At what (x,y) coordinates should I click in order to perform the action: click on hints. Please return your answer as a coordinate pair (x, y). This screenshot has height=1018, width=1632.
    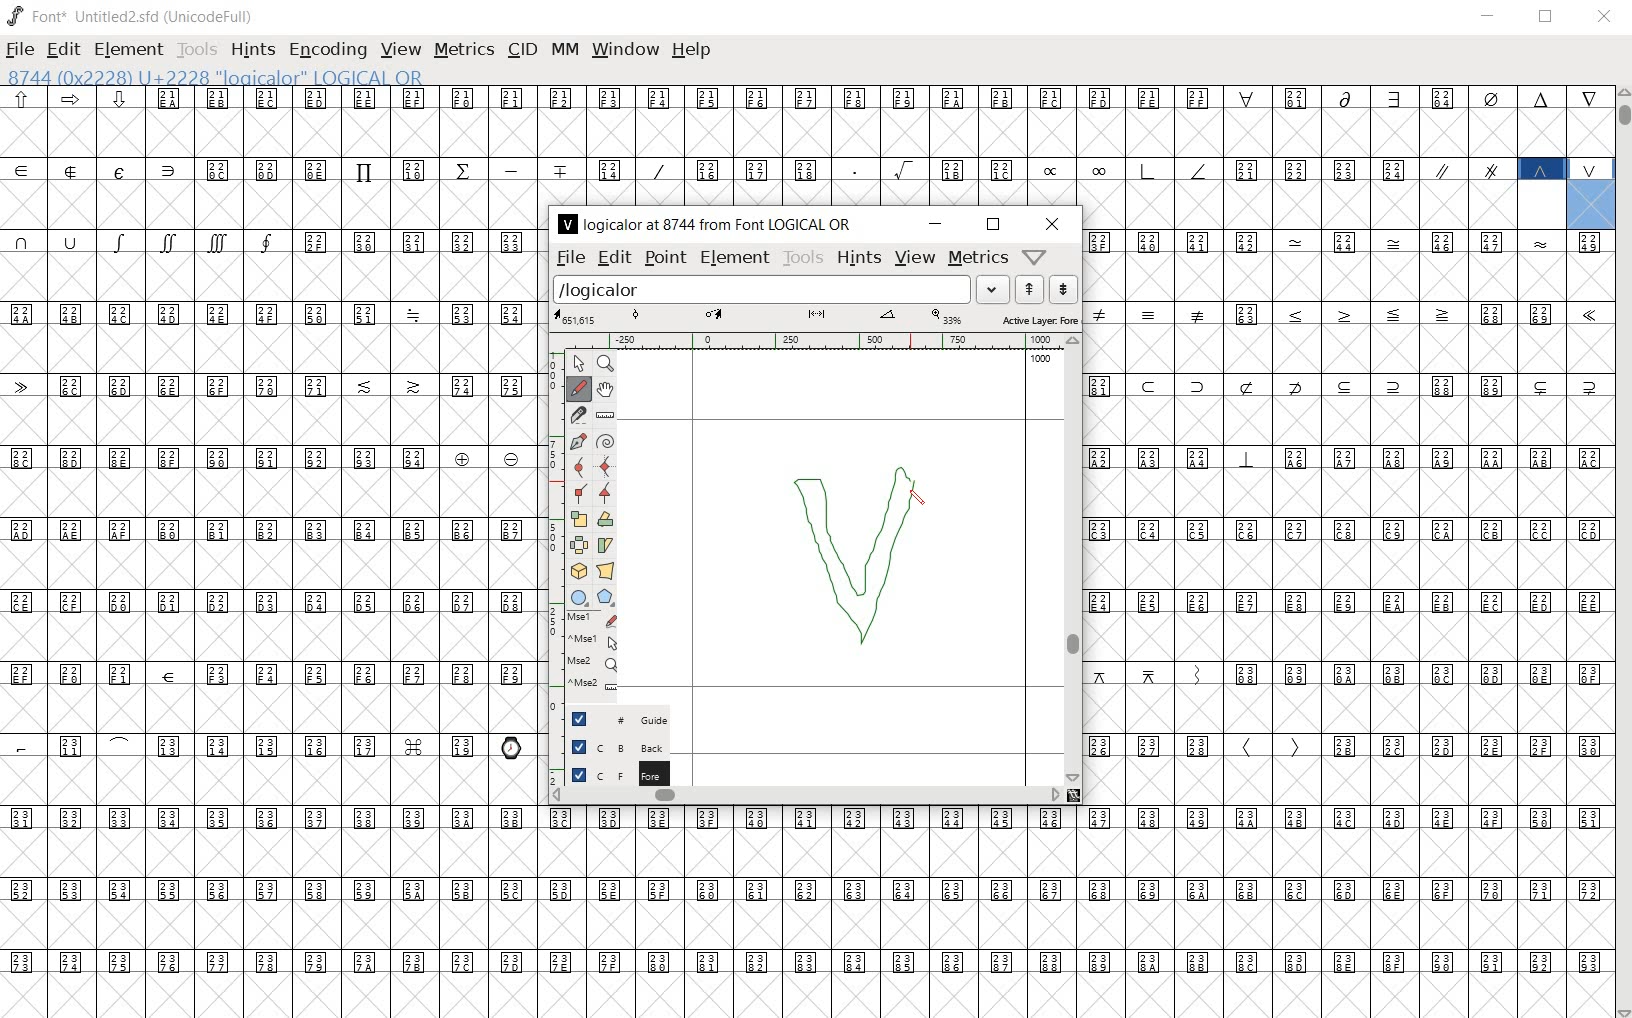
    Looking at the image, I should click on (251, 52).